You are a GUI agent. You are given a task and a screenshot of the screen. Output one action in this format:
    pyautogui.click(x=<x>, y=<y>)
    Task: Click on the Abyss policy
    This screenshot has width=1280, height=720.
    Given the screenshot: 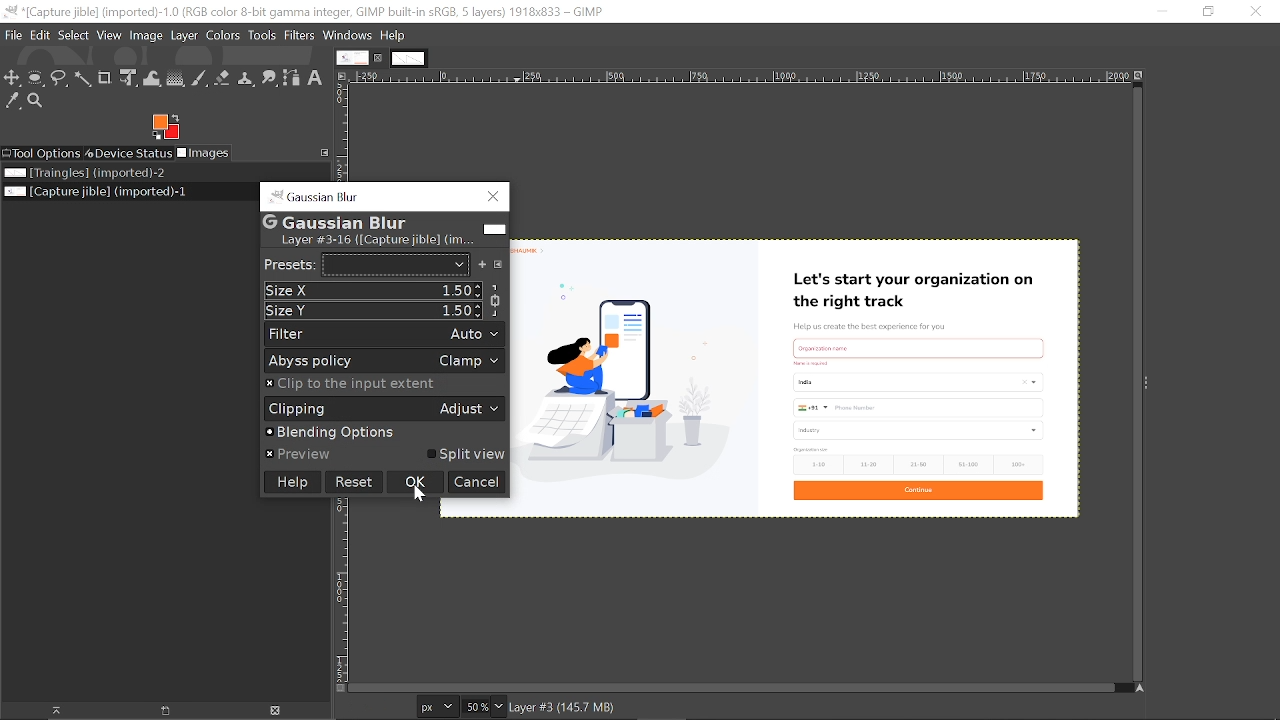 What is the action you would take?
    pyautogui.click(x=385, y=361)
    